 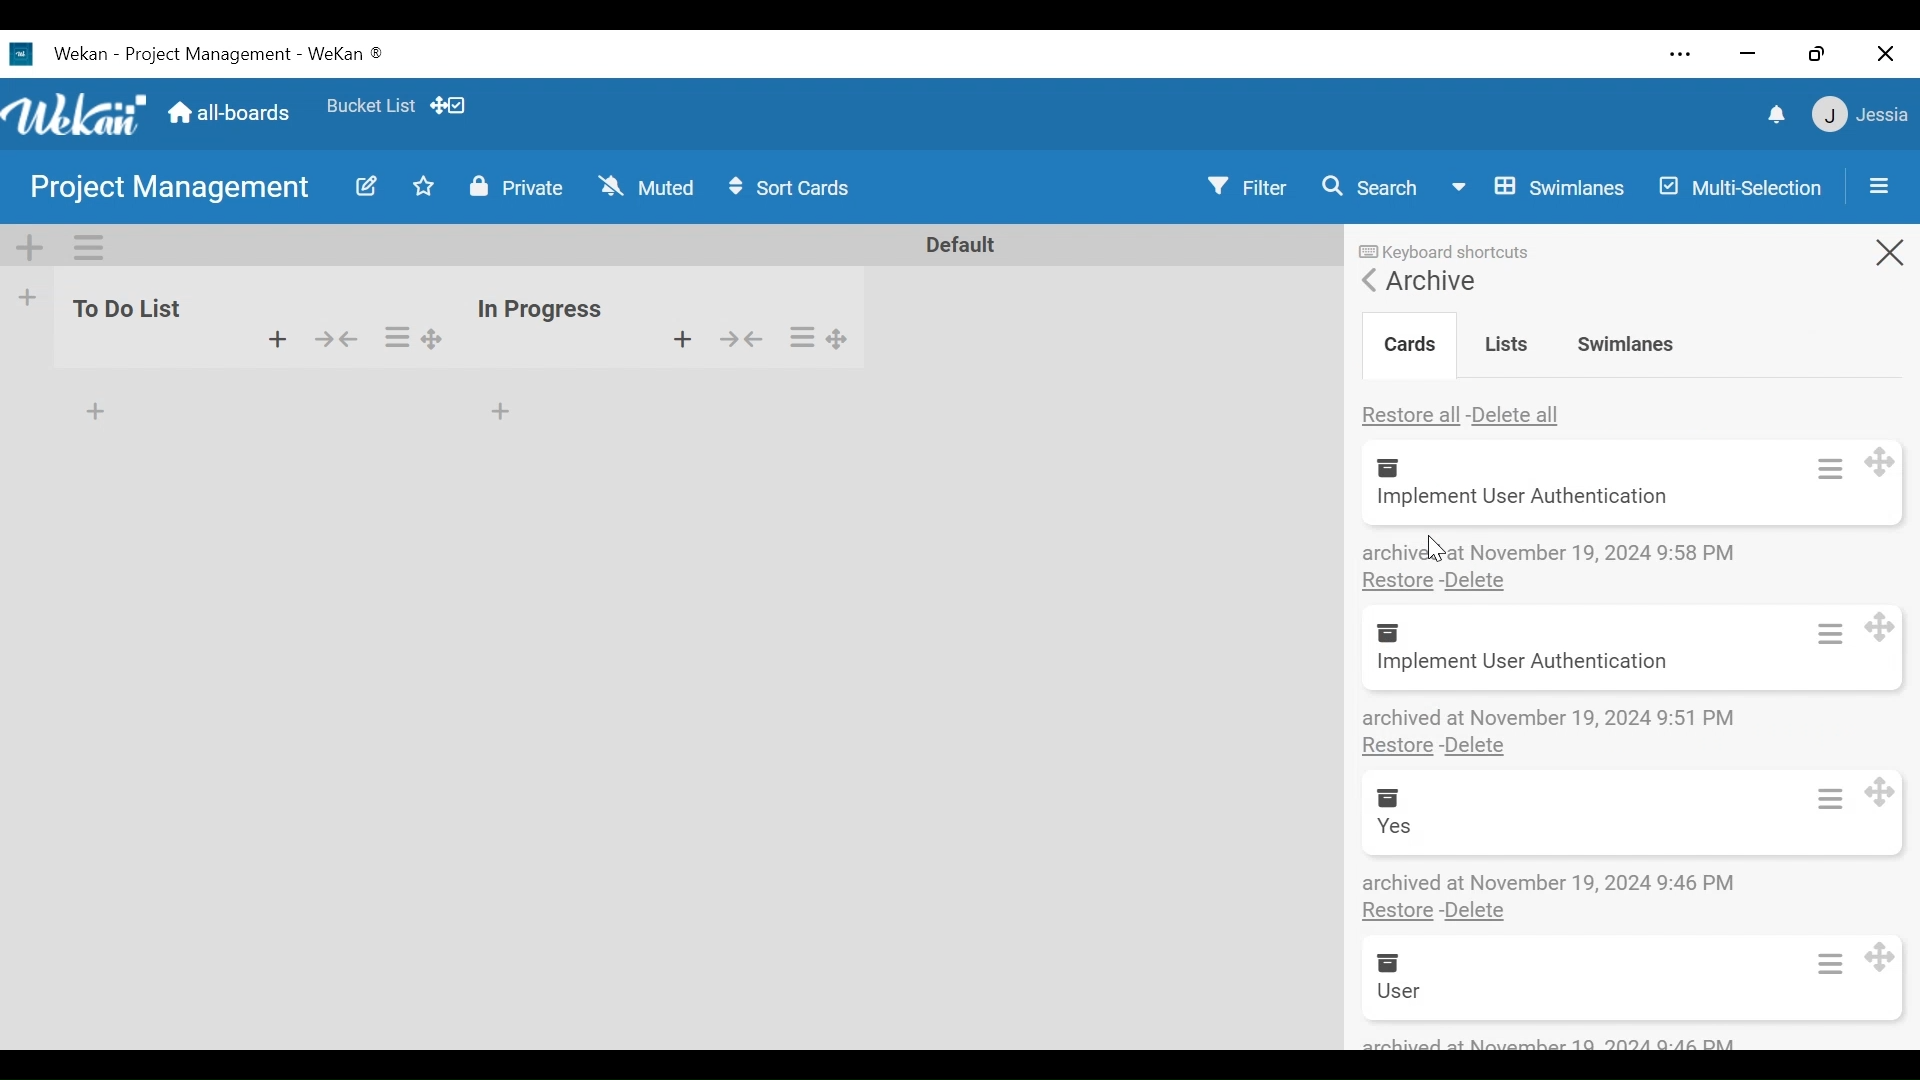 What do you see at coordinates (1370, 281) in the screenshot?
I see `Go Back` at bounding box center [1370, 281].